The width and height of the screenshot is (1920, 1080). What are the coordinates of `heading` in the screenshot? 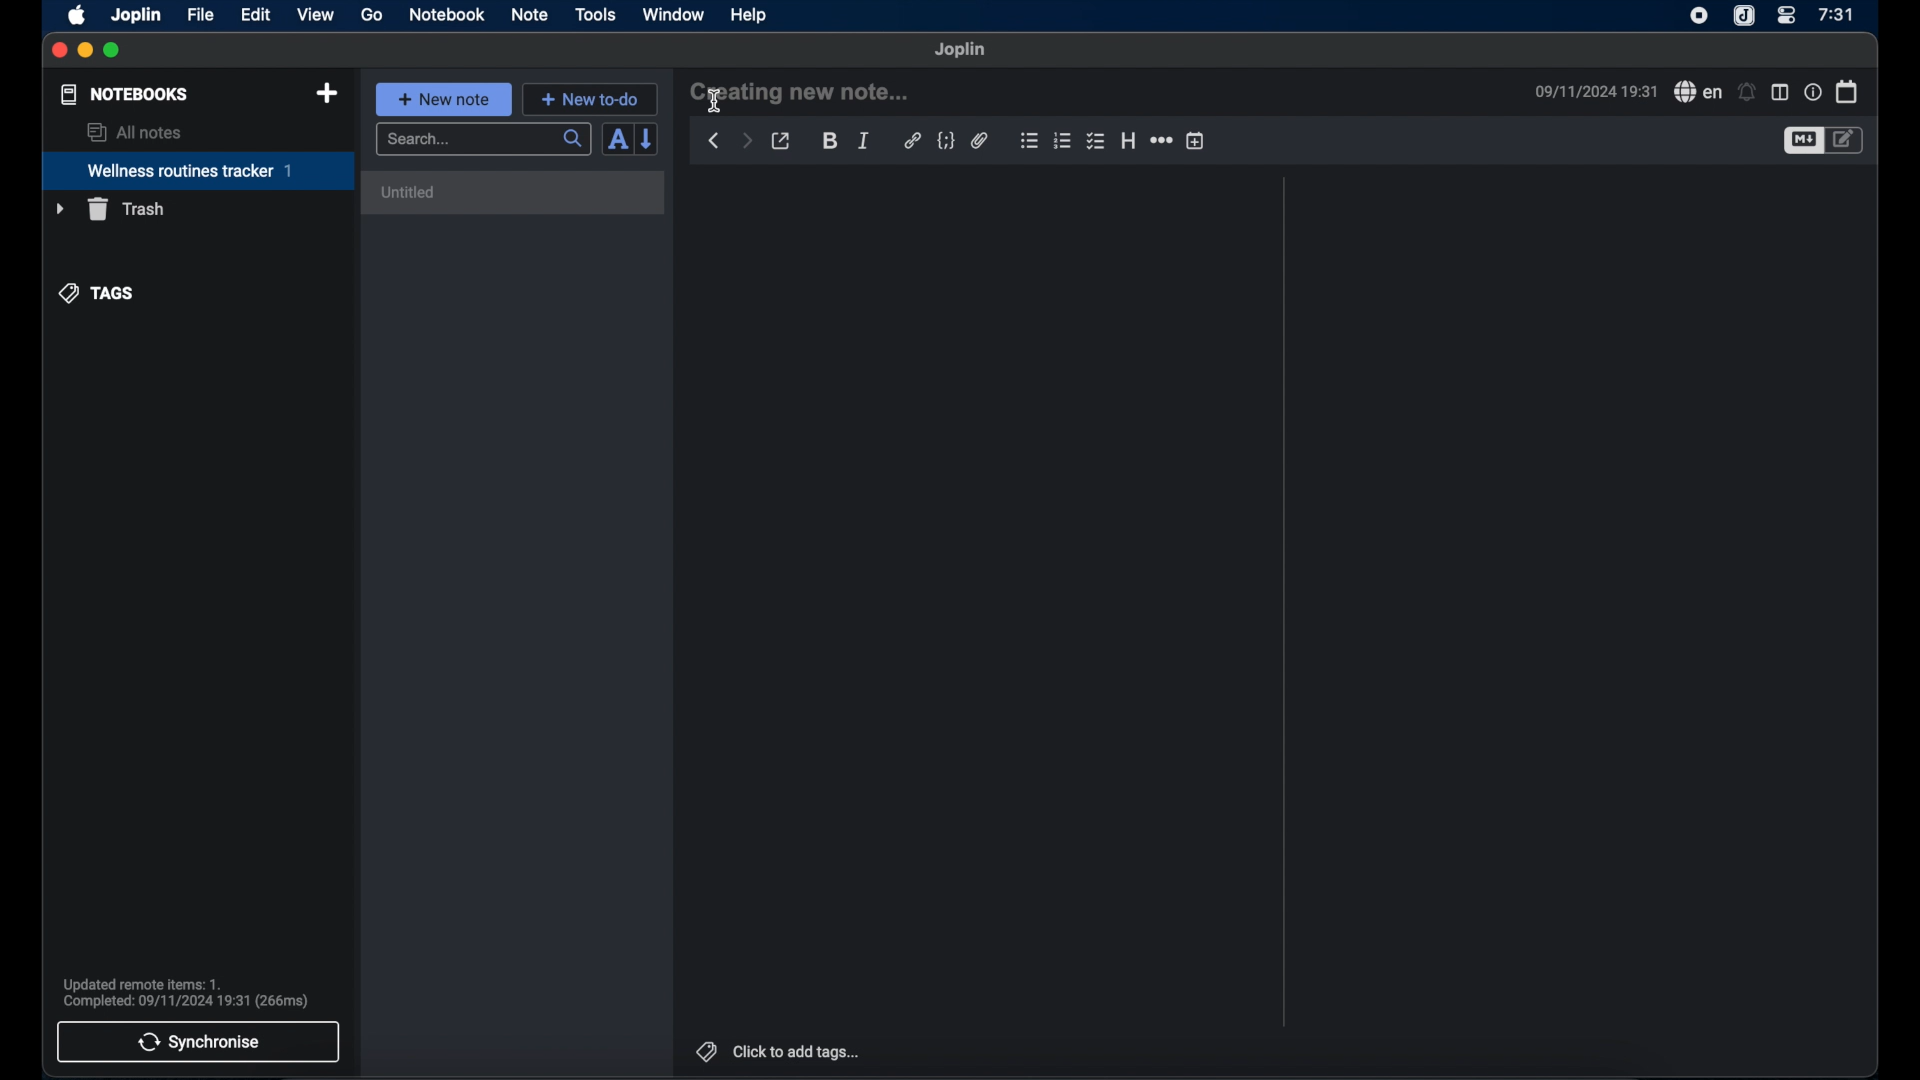 It's located at (1128, 140).